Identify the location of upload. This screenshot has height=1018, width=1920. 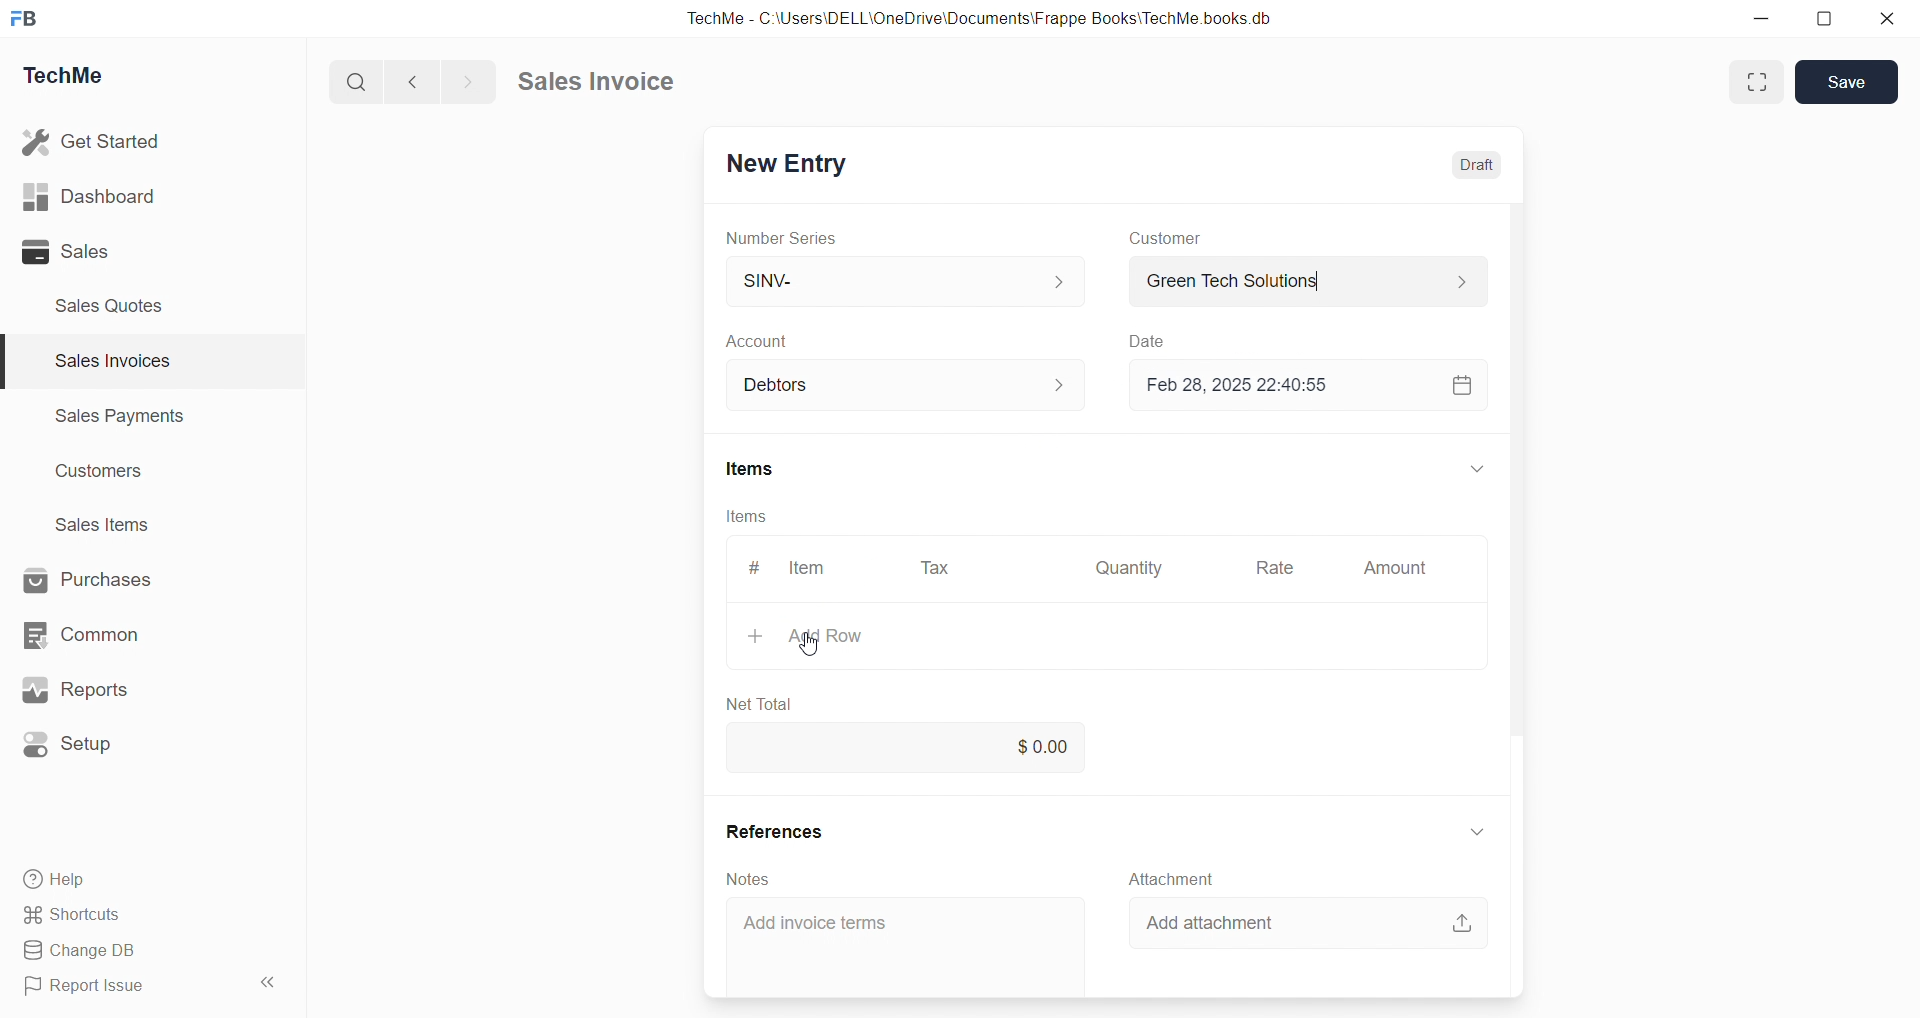
(1463, 923).